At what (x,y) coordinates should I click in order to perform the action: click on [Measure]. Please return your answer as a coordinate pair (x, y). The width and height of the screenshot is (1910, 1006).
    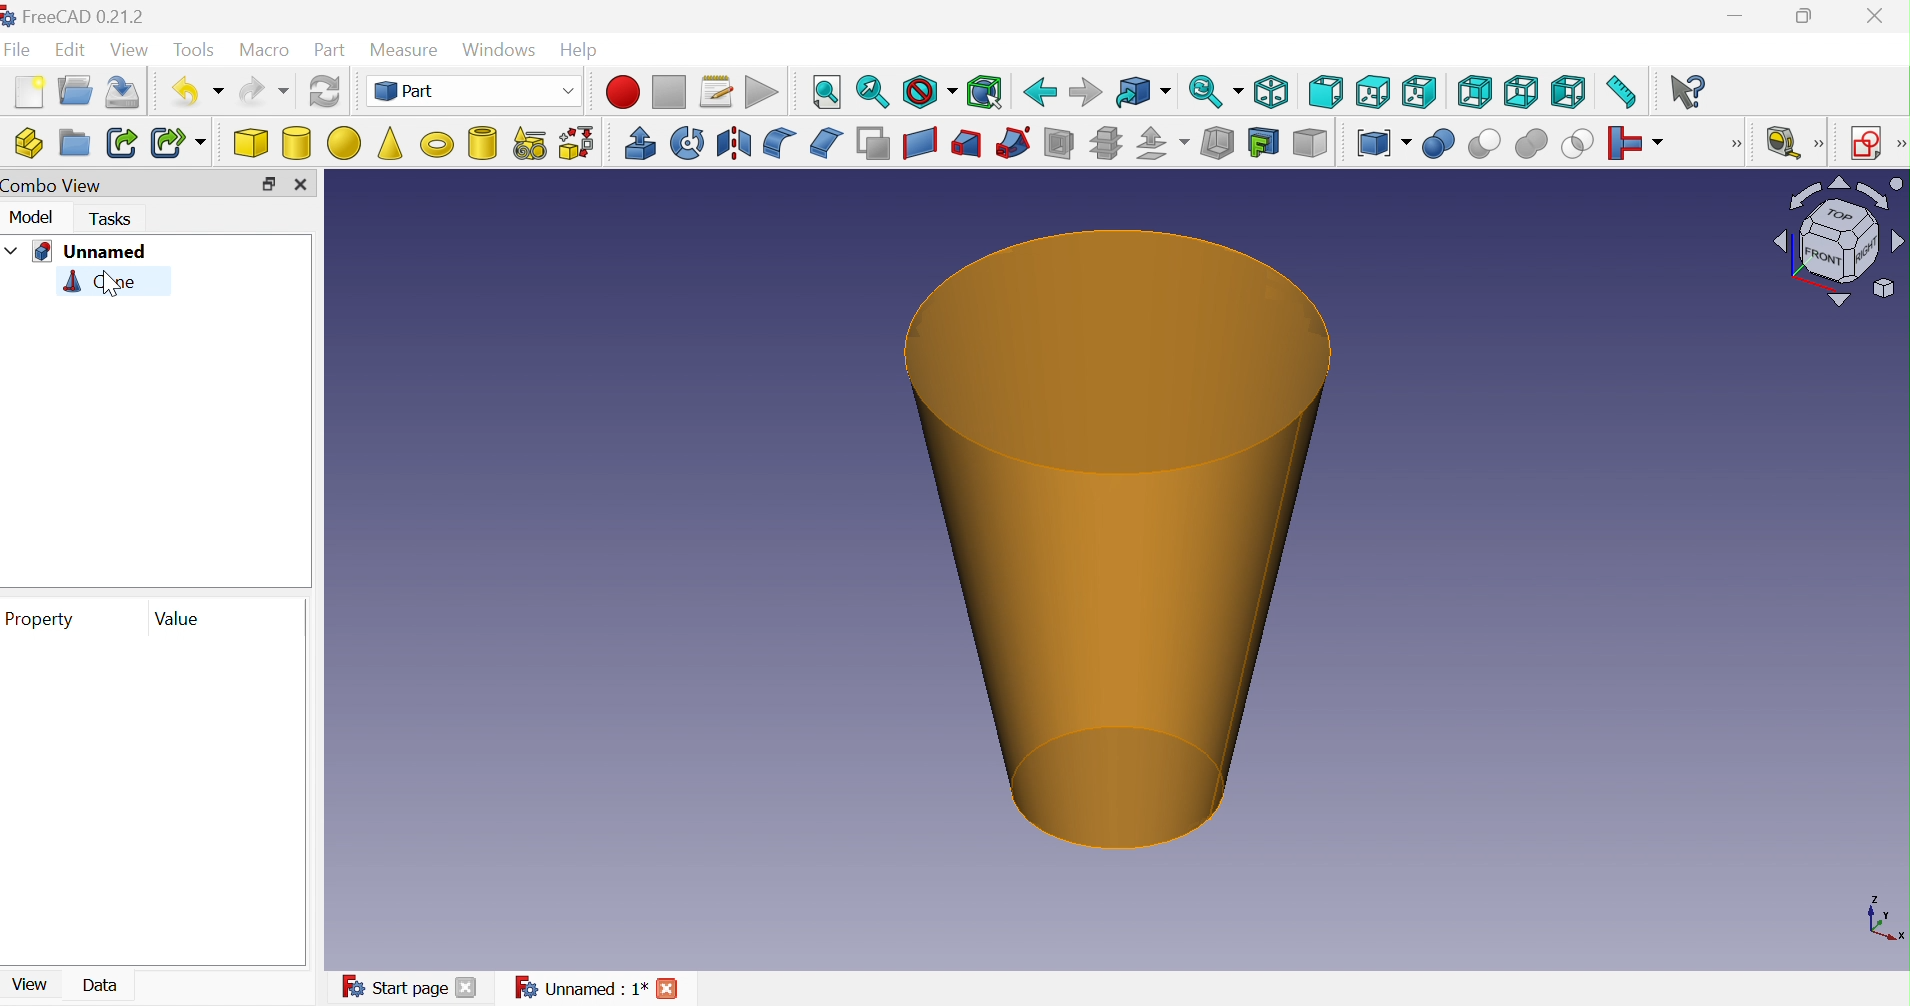
    Looking at the image, I should click on (1822, 144).